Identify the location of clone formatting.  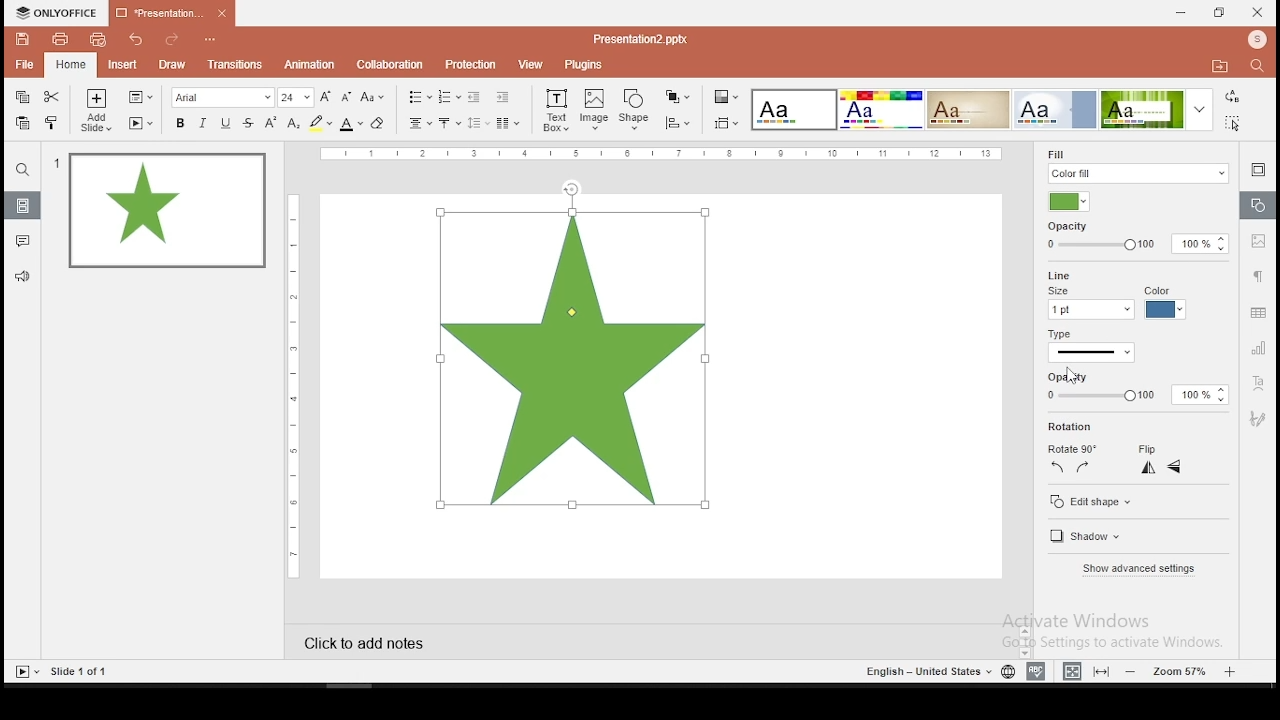
(52, 122).